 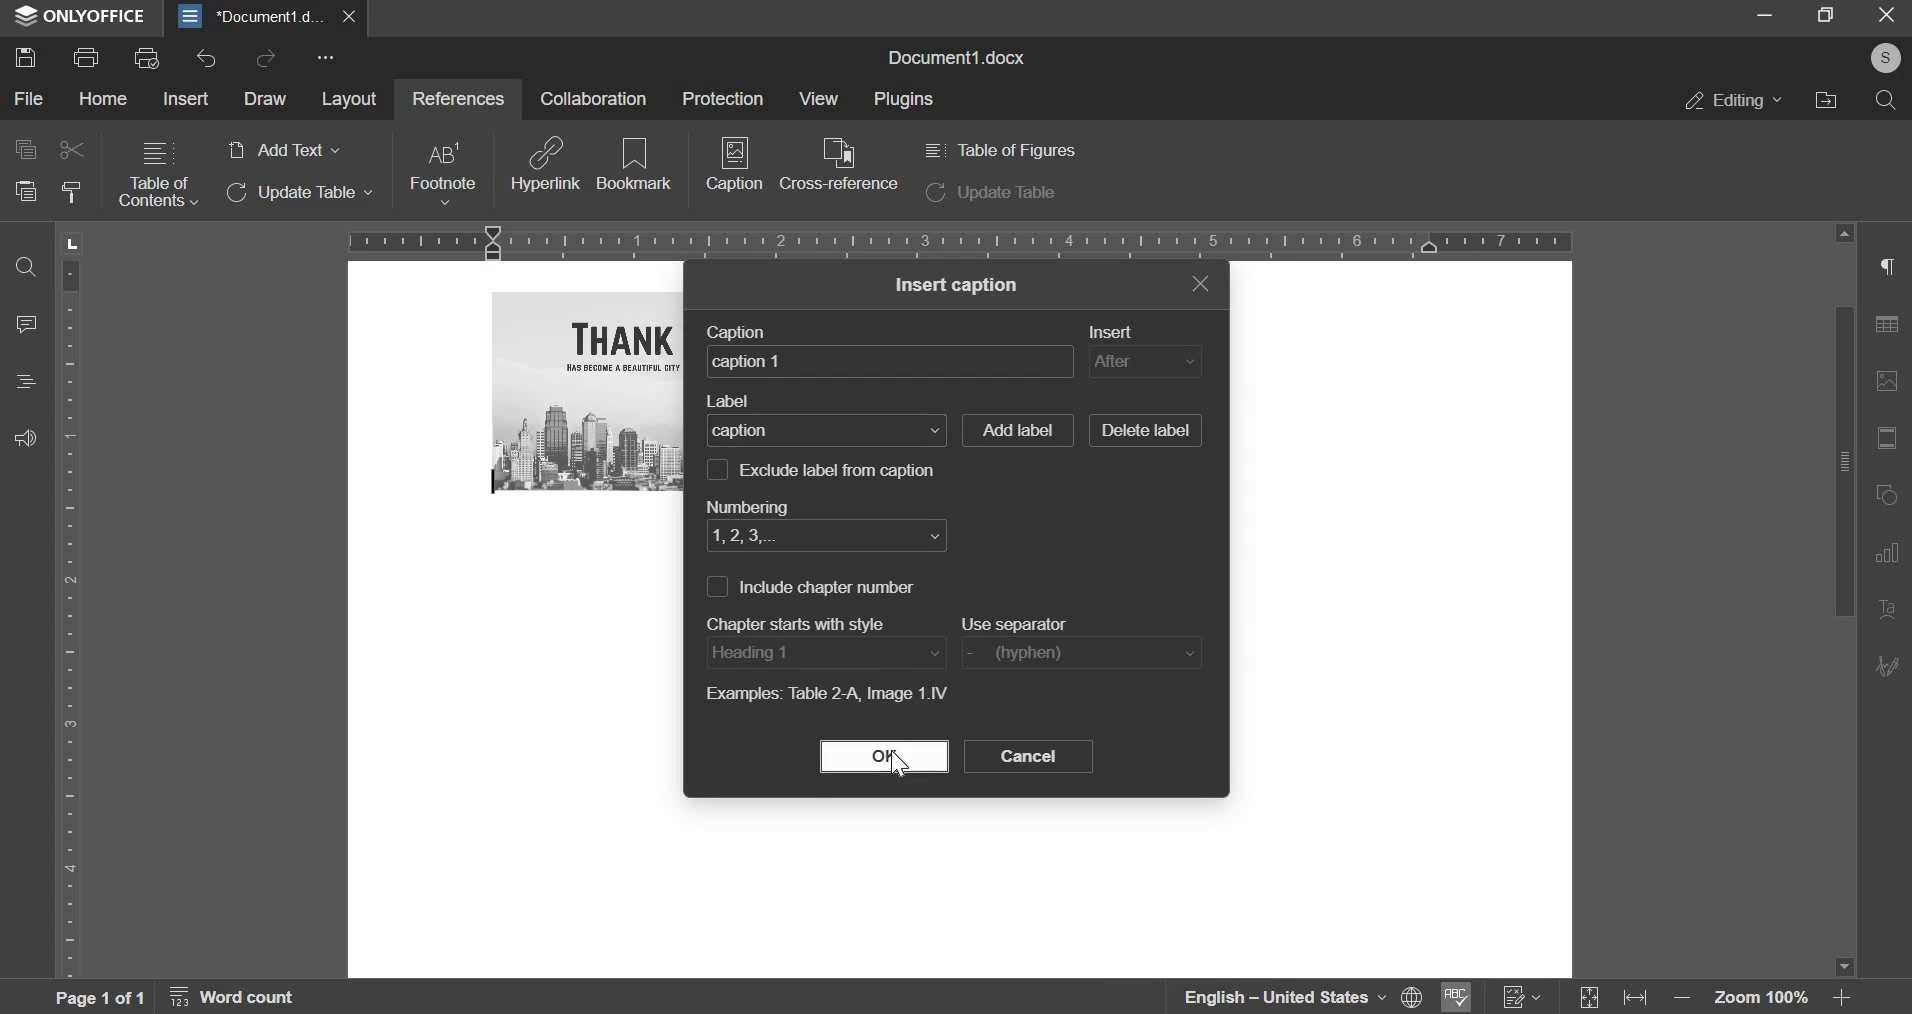 I want to click on references, so click(x=455, y=97).